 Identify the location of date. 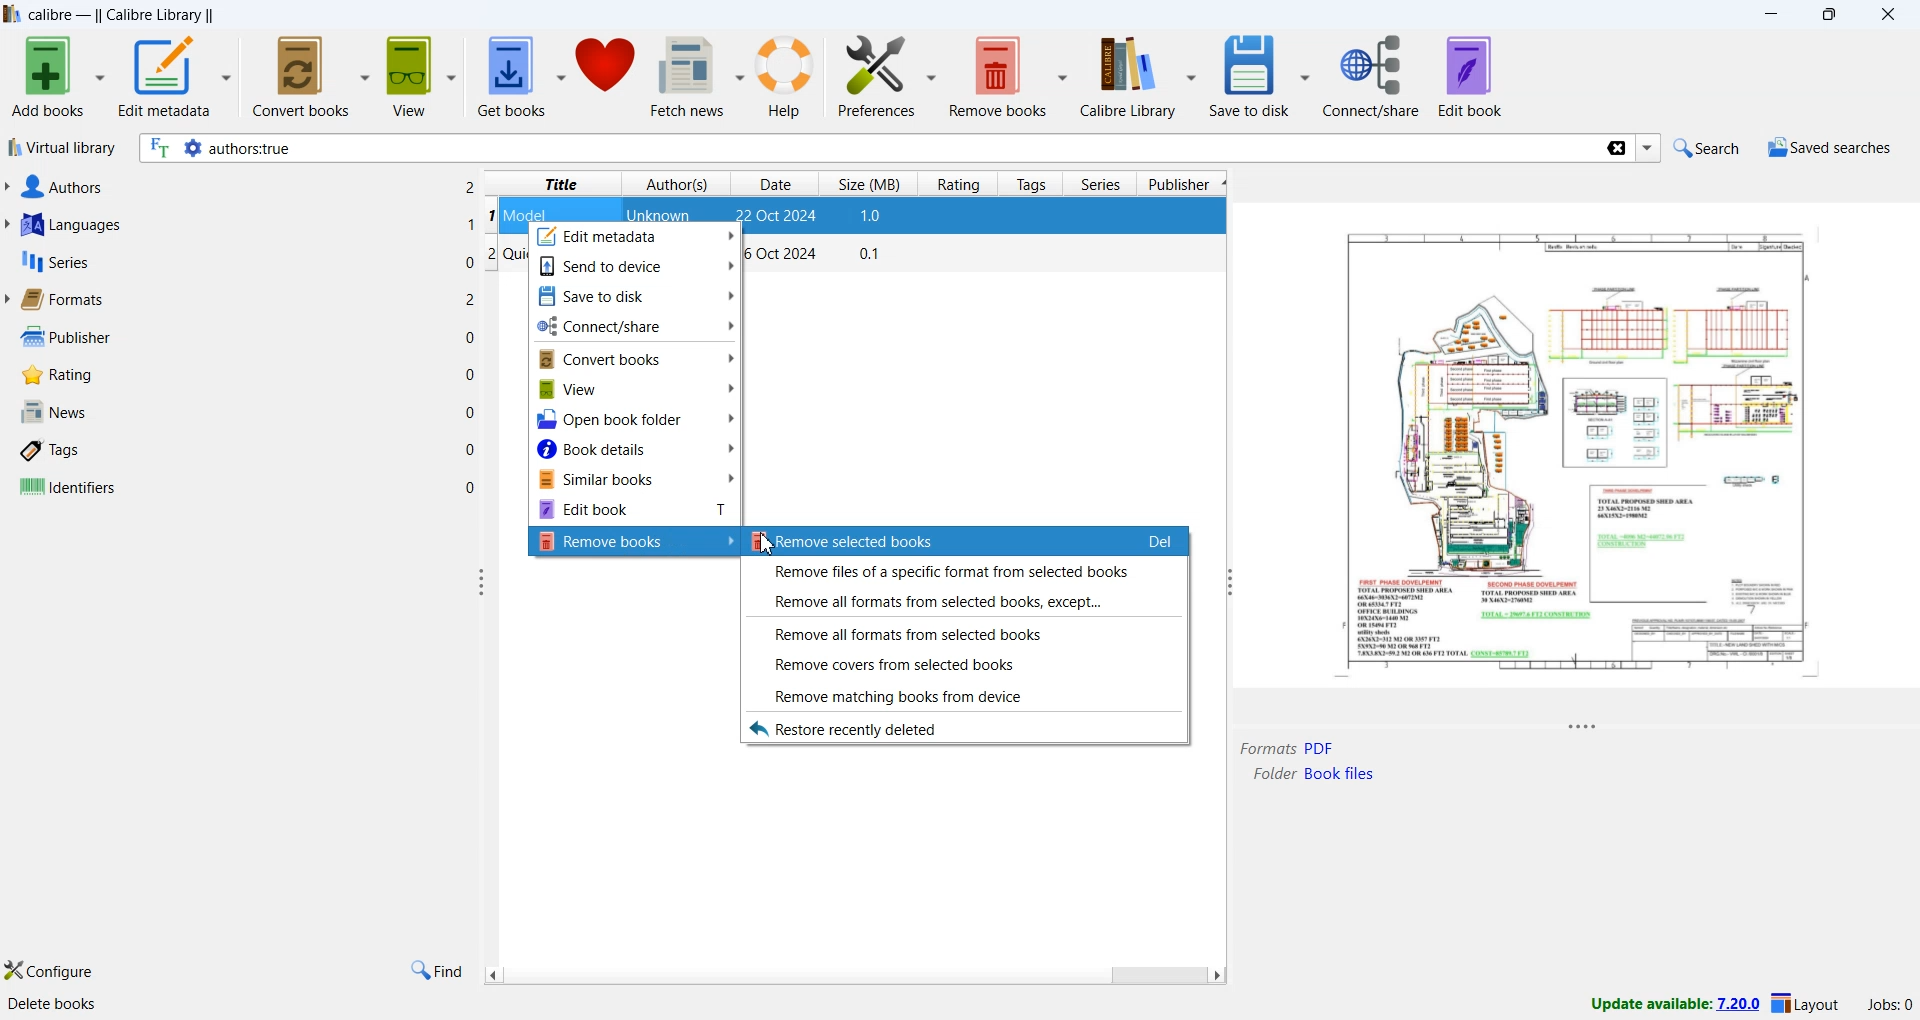
(779, 215).